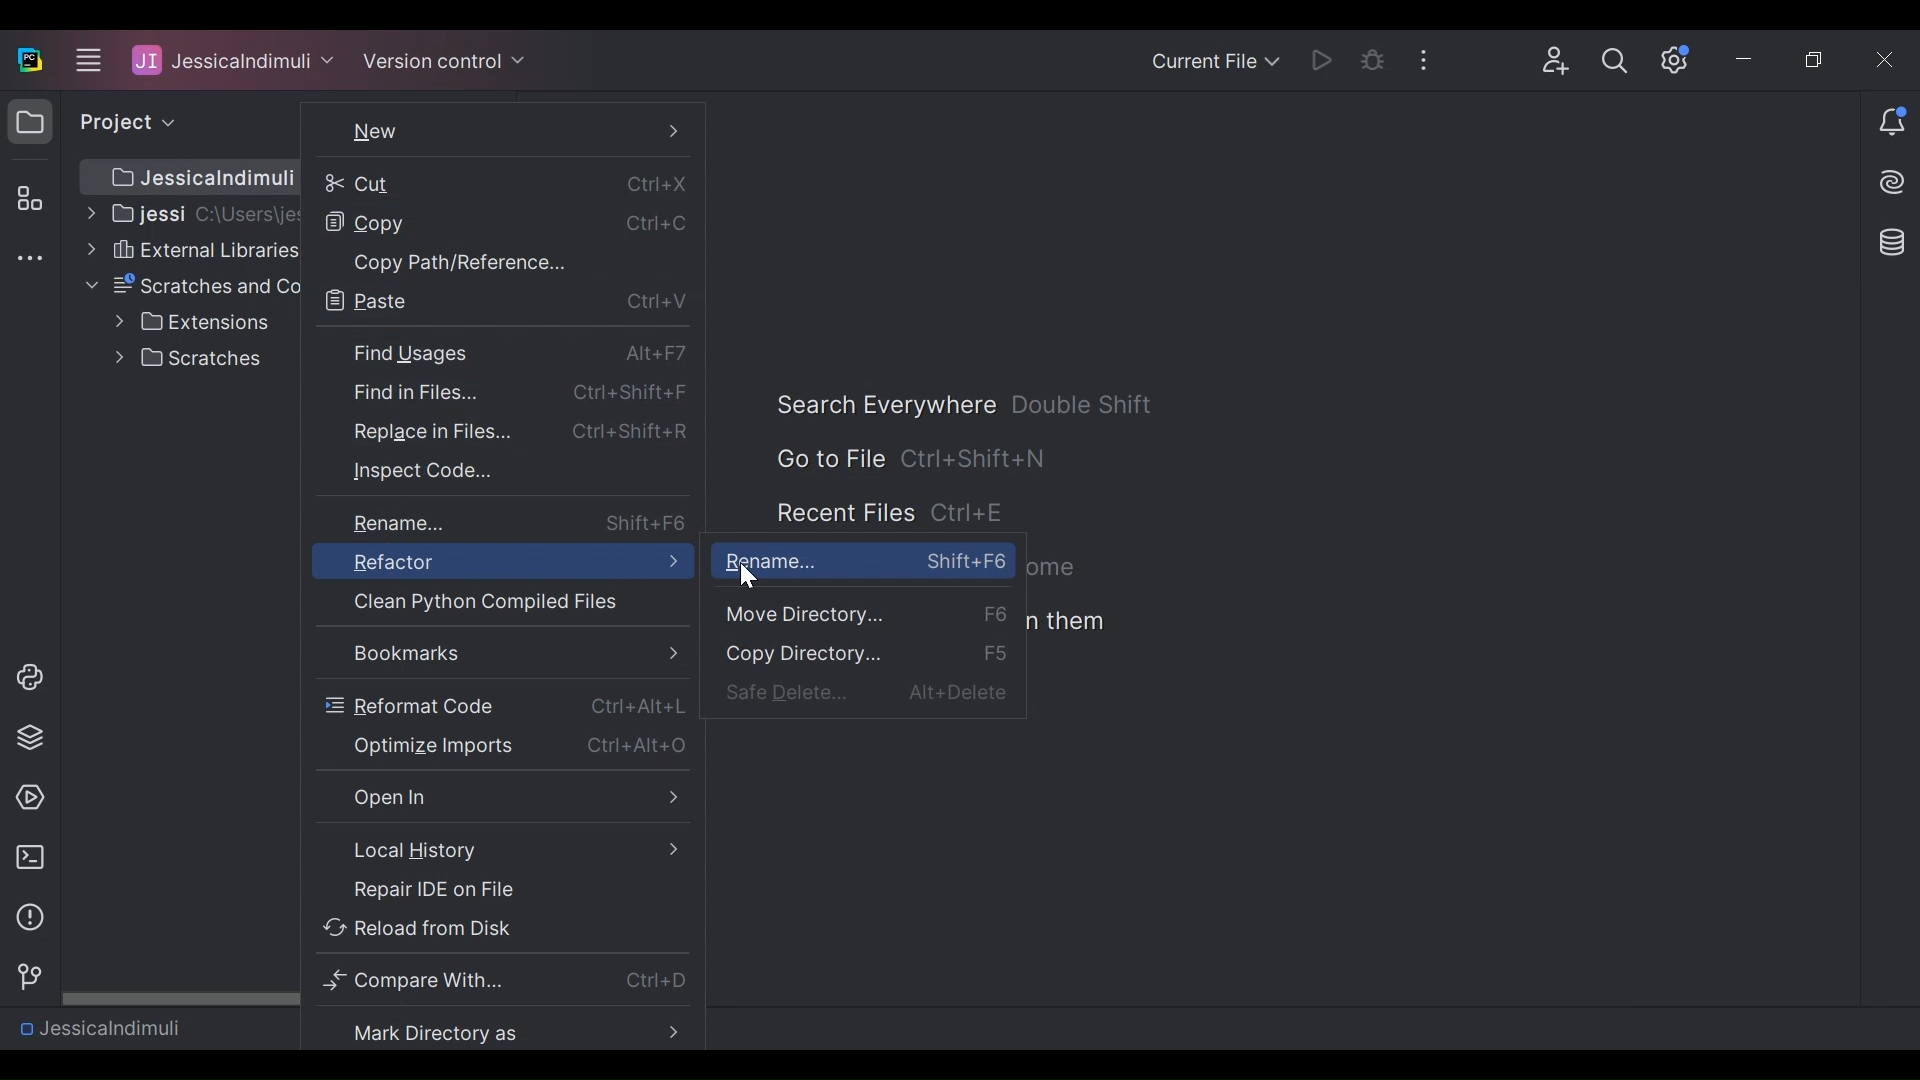 Image resolution: width=1920 pixels, height=1080 pixels. Describe the element at coordinates (500, 263) in the screenshot. I see `Copy Path/References` at that location.